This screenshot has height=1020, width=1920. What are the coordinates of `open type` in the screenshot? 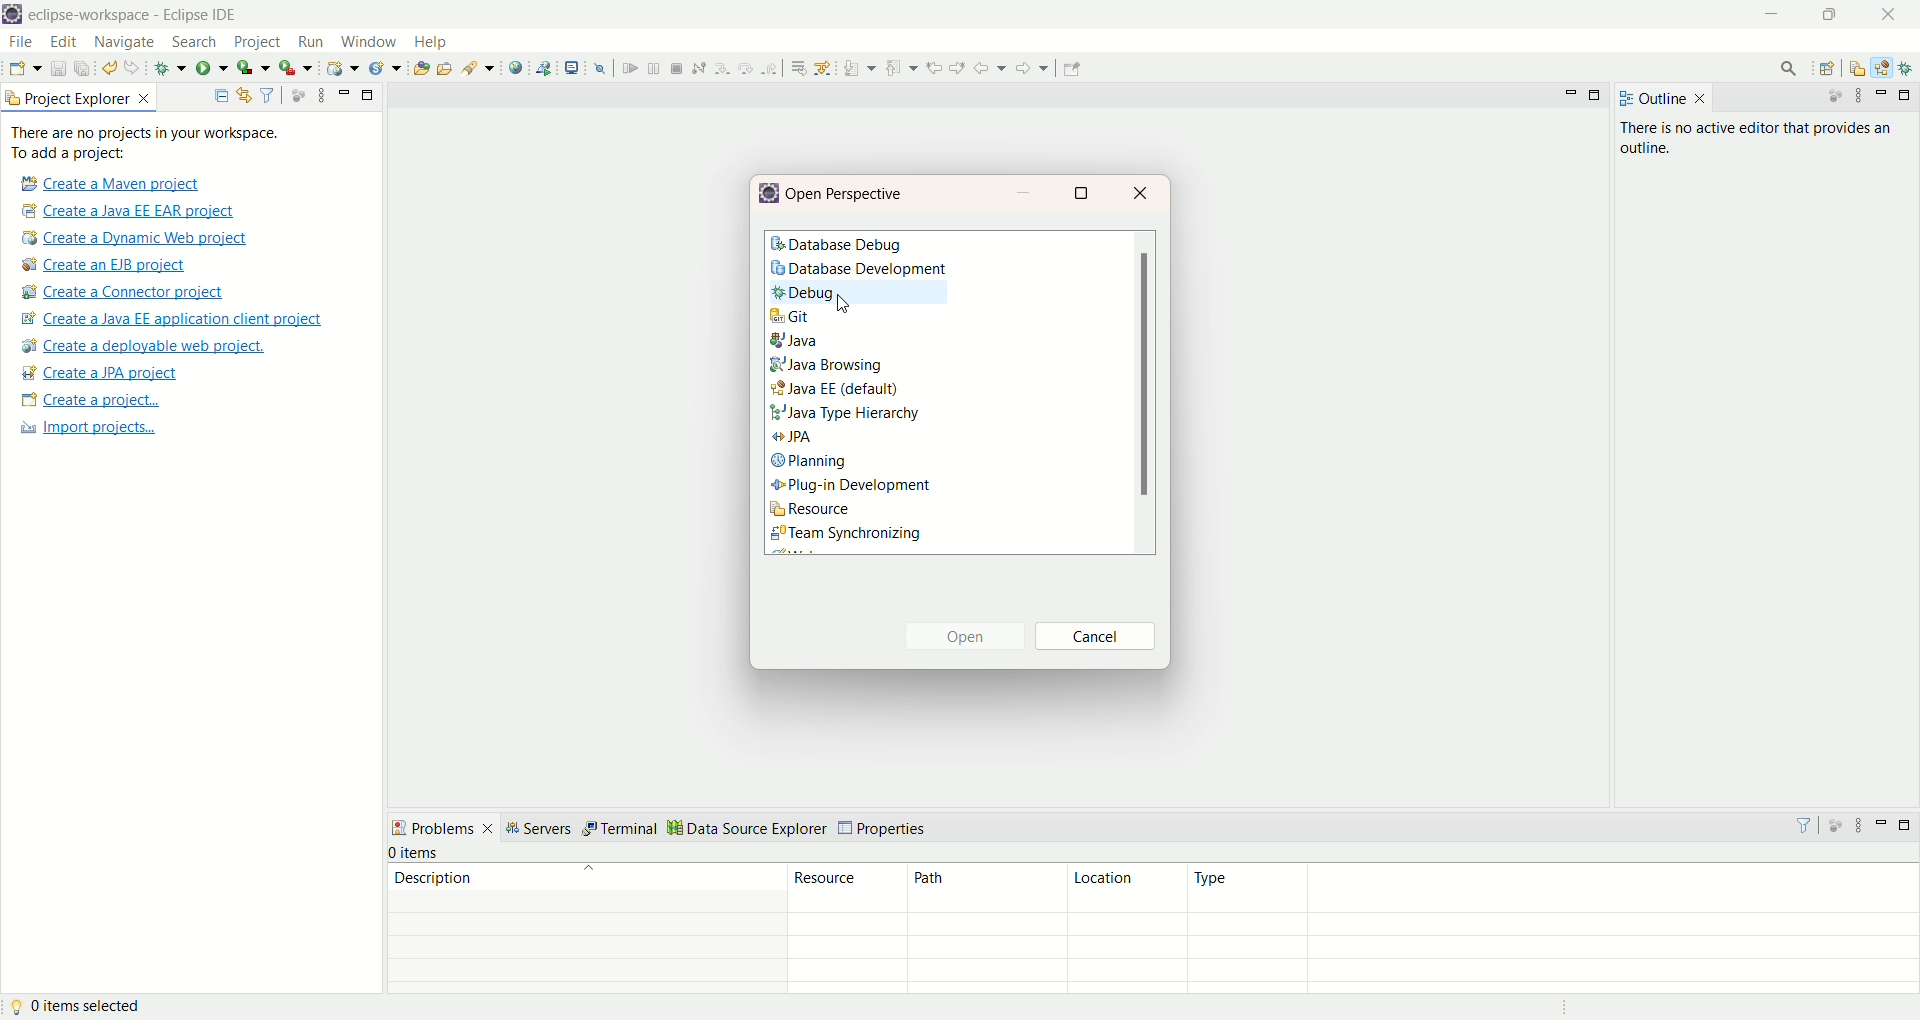 It's located at (420, 70).